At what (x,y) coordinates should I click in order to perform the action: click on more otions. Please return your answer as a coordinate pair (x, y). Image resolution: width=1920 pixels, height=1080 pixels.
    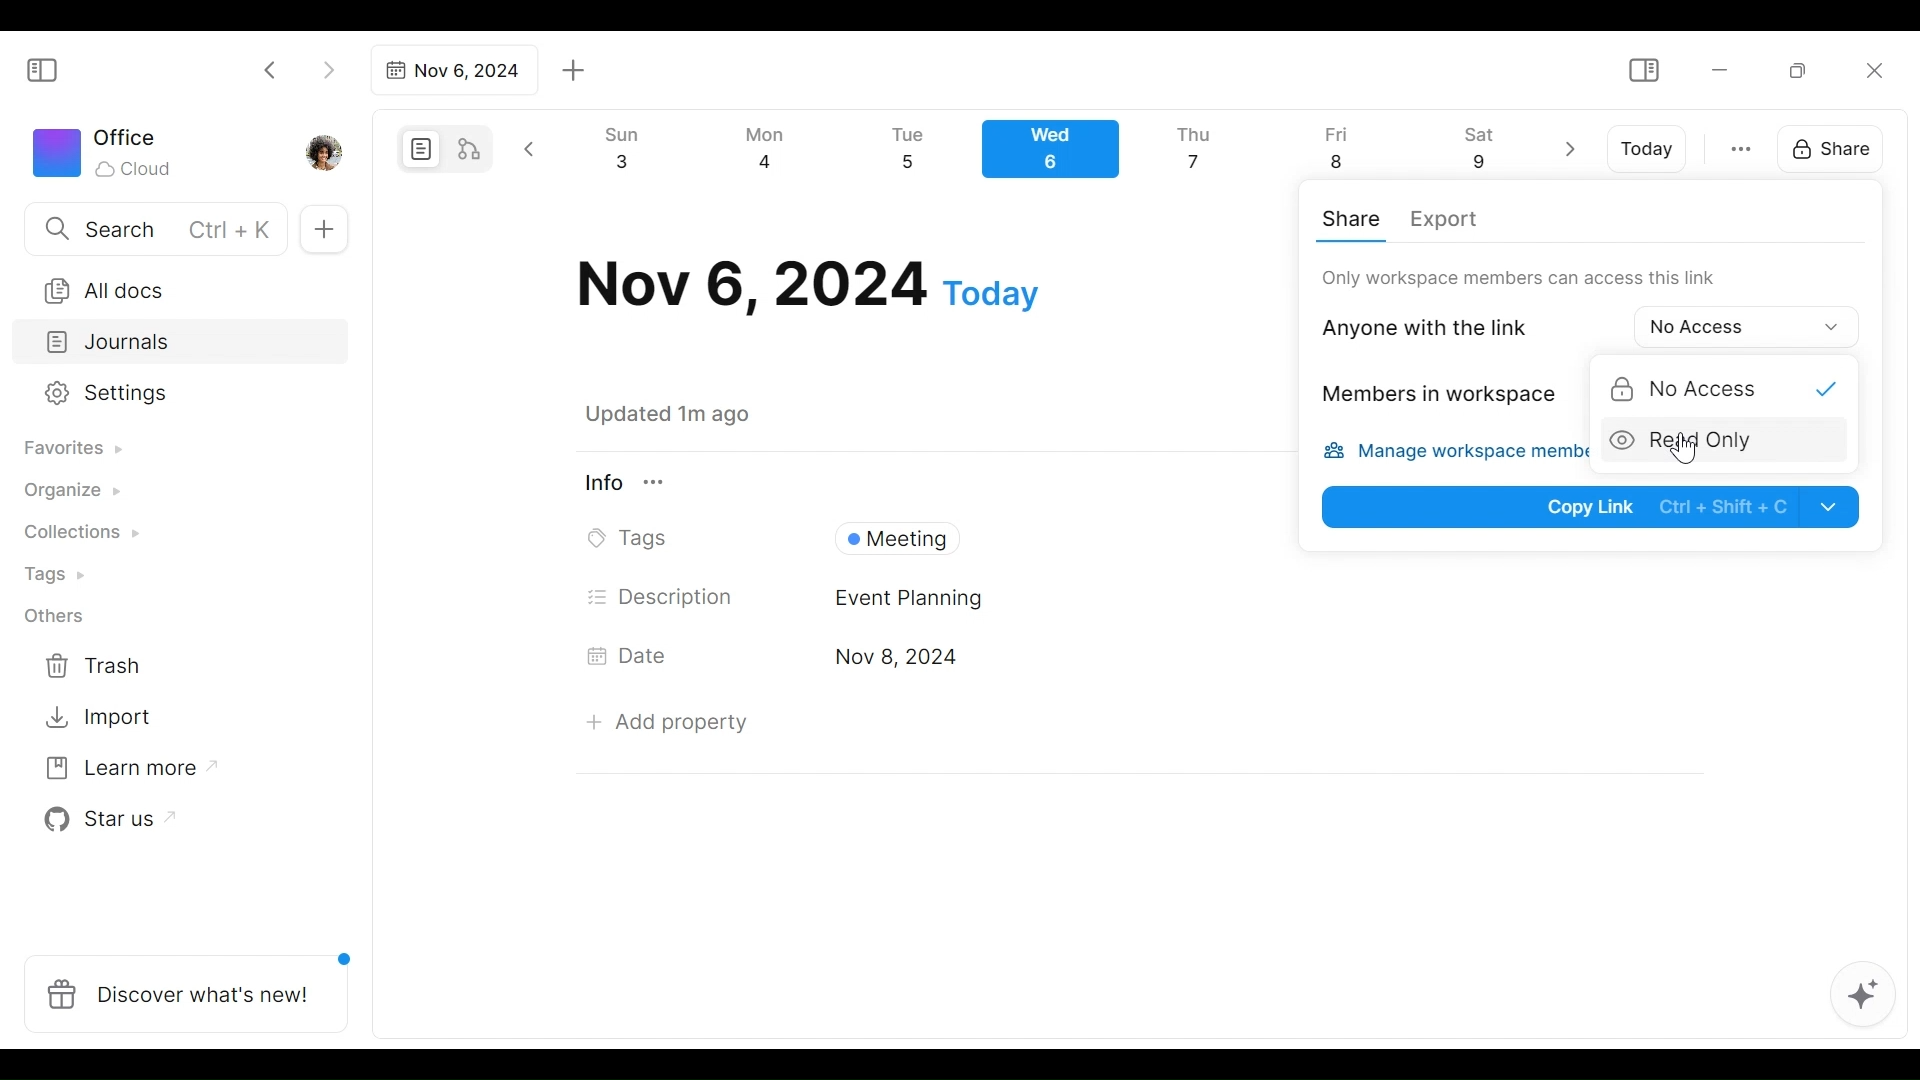
    Looking at the image, I should click on (1741, 147).